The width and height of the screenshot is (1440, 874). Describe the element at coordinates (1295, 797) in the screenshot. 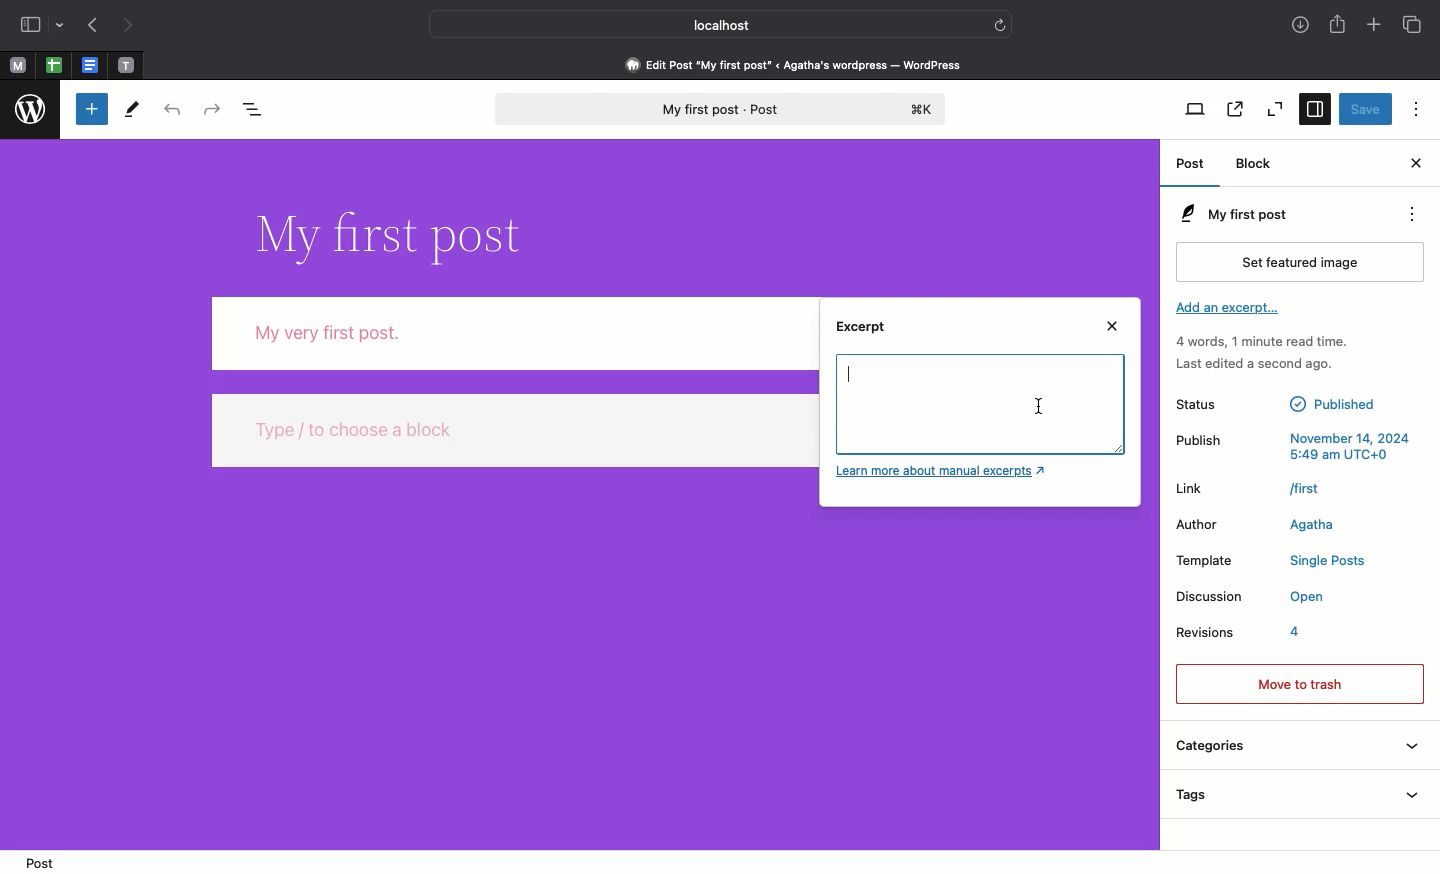

I see `Tags` at that location.